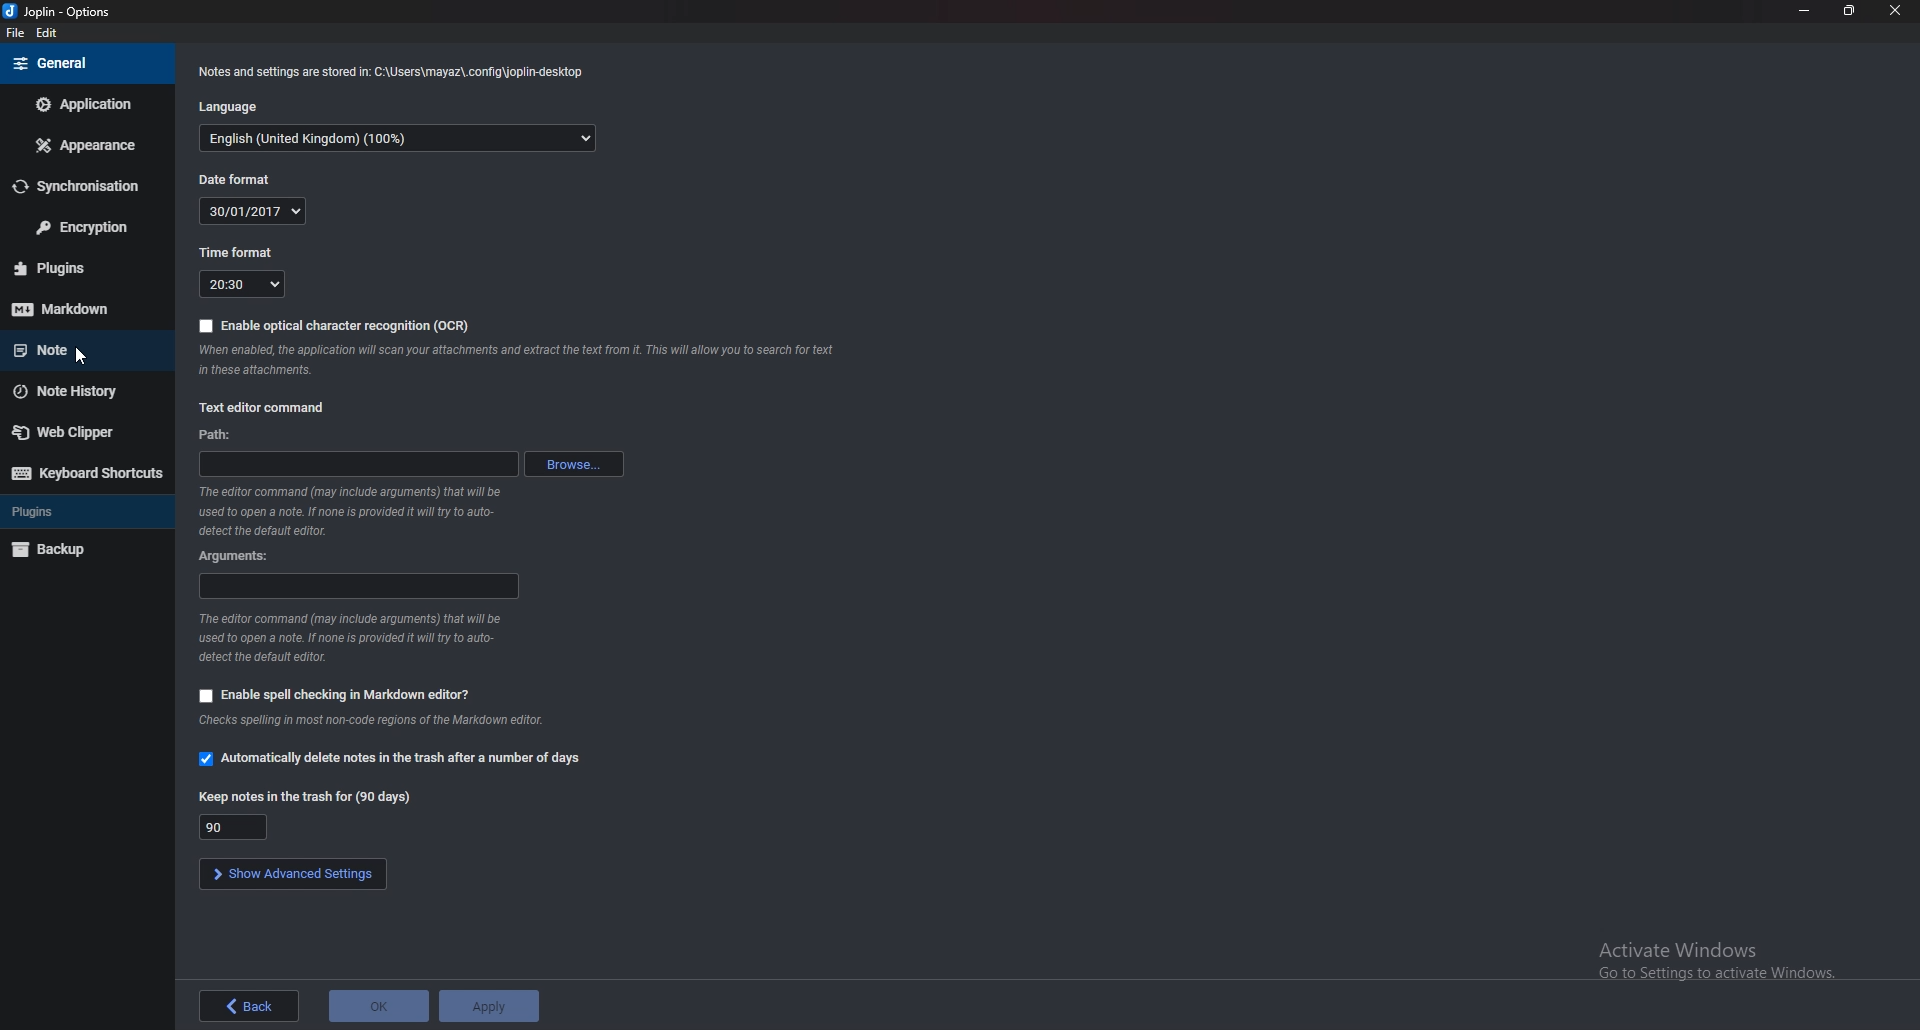 Image resolution: width=1920 pixels, height=1030 pixels. I want to click on Date format, so click(255, 211).